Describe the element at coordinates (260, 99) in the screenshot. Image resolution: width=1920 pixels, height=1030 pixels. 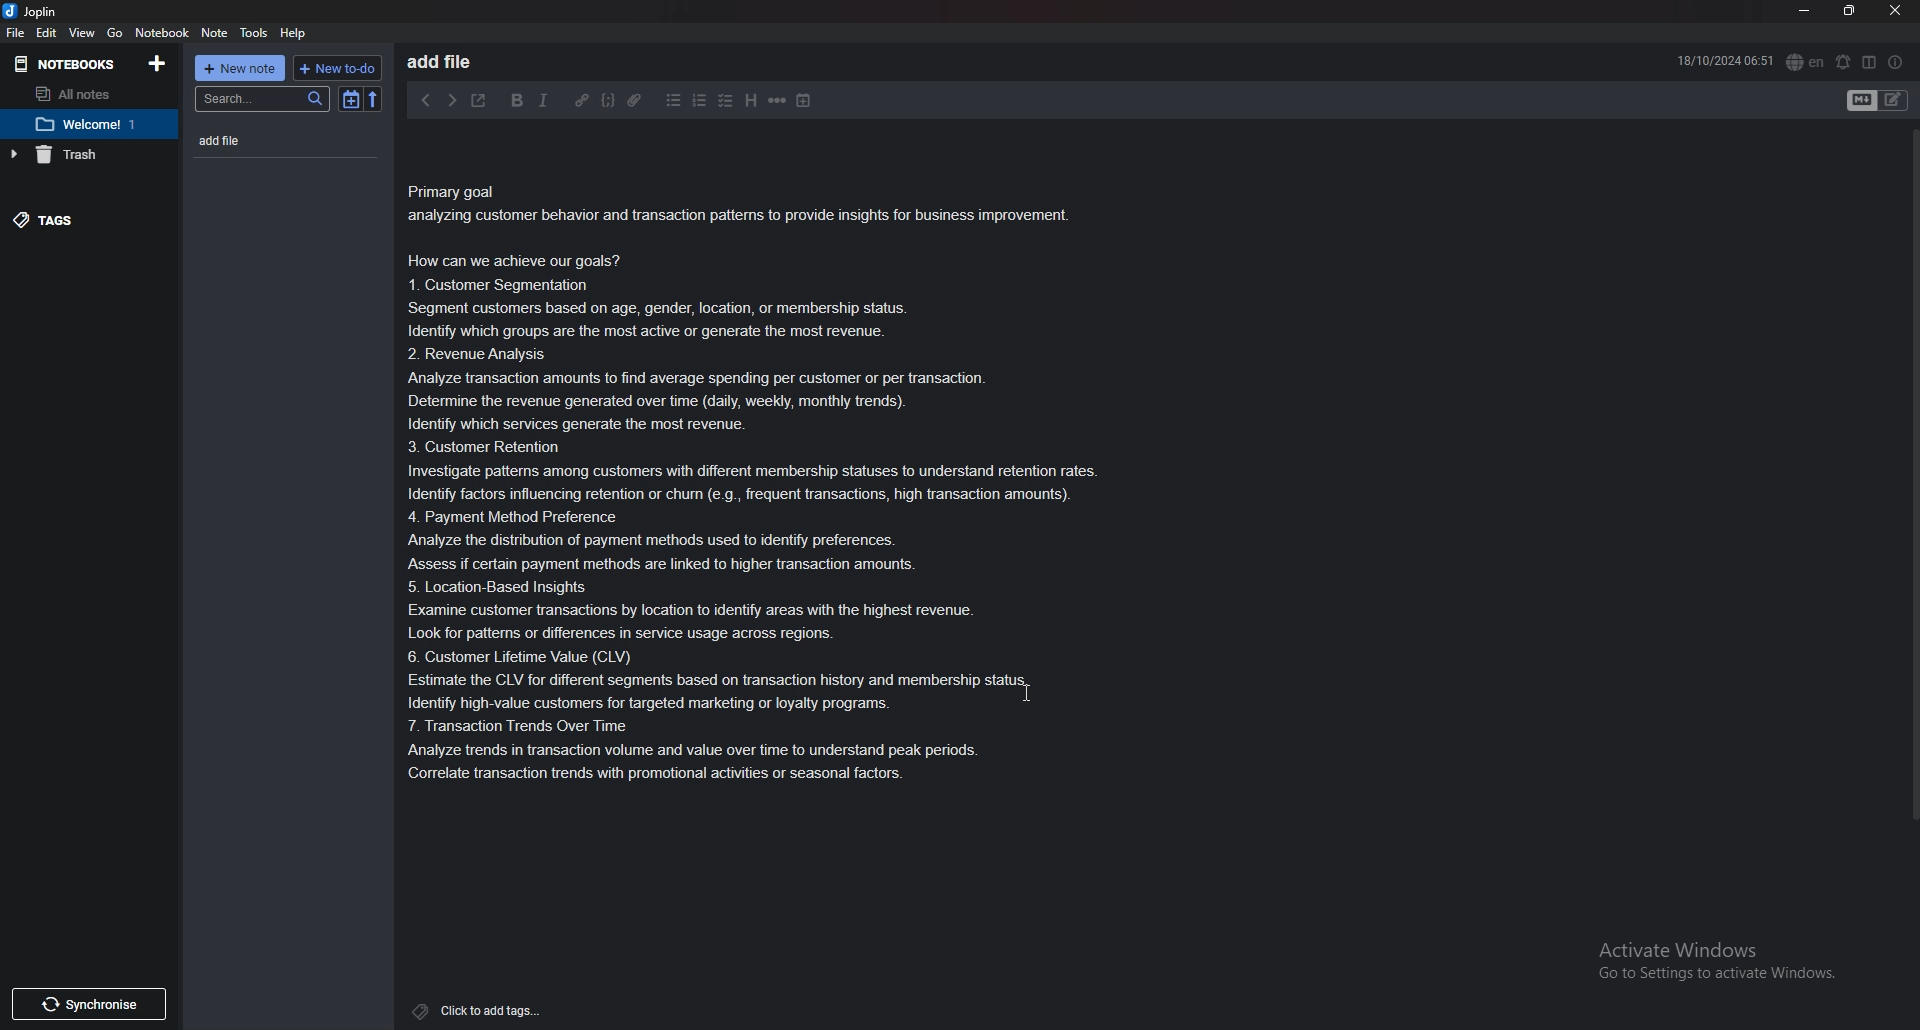
I see `Search` at that location.